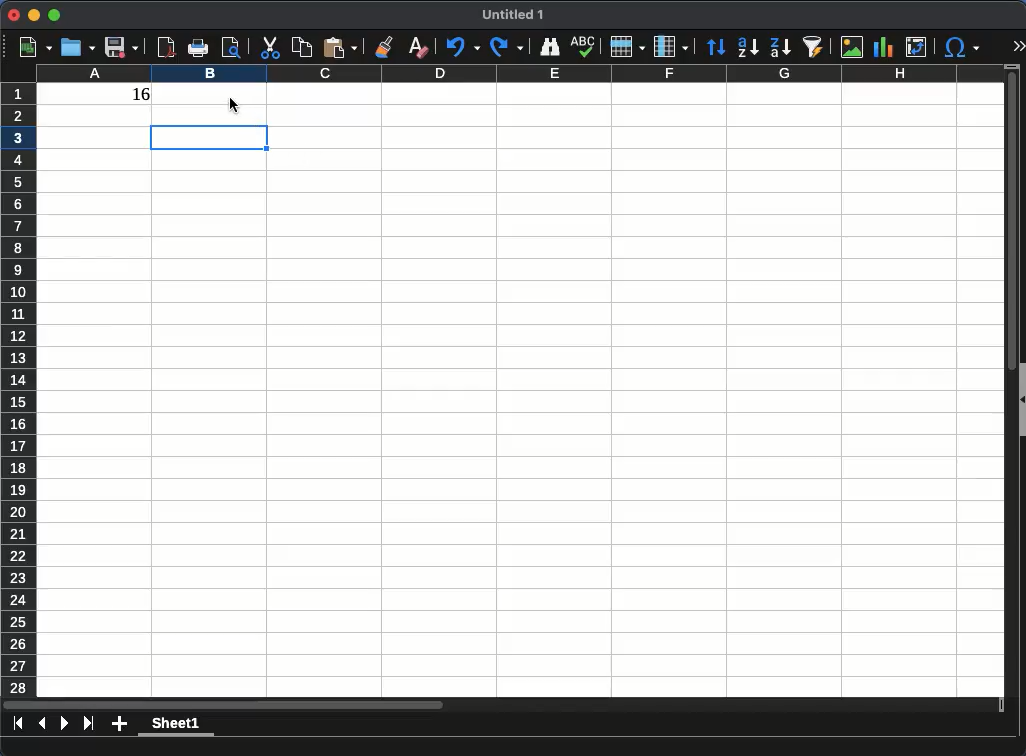 Image resolution: width=1026 pixels, height=756 pixels. Describe the element at coordinates (917, 48) in the screenshot. I see `pivot table` at that location.